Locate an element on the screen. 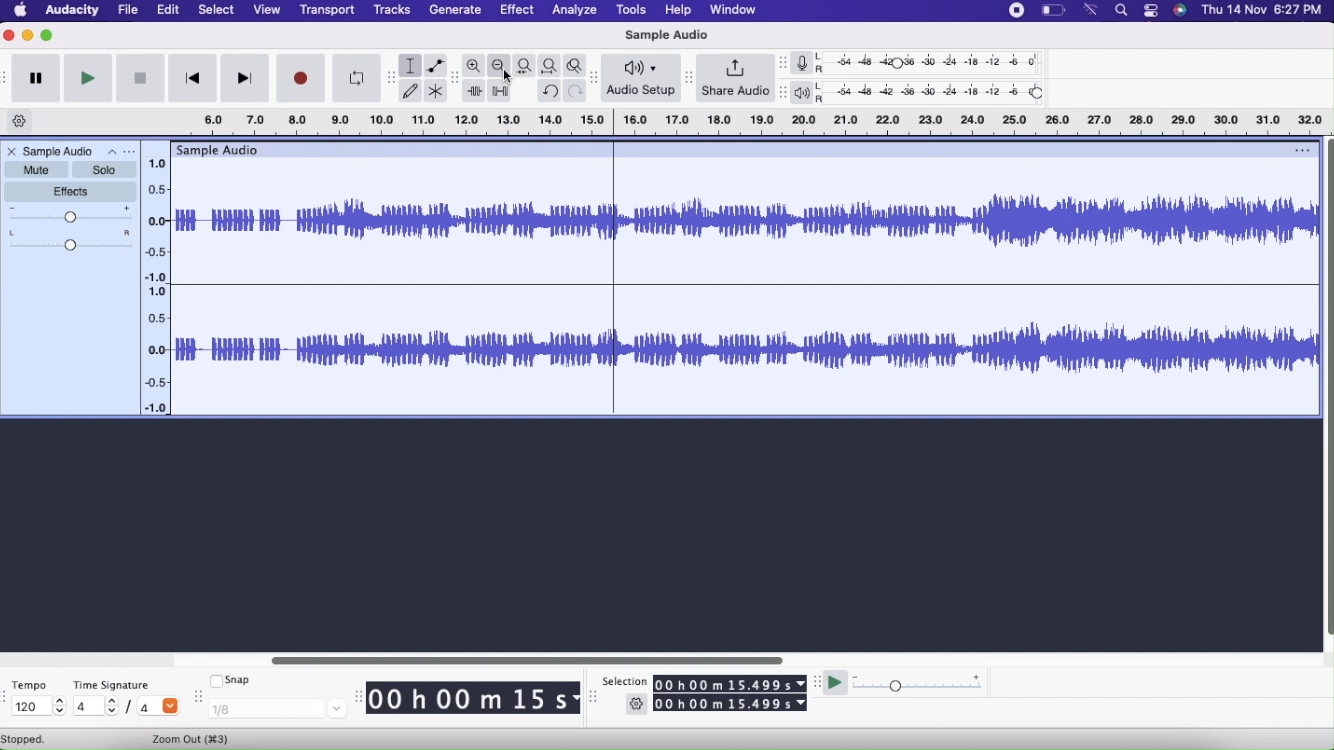  Redo is located at coordinates (575, 92).